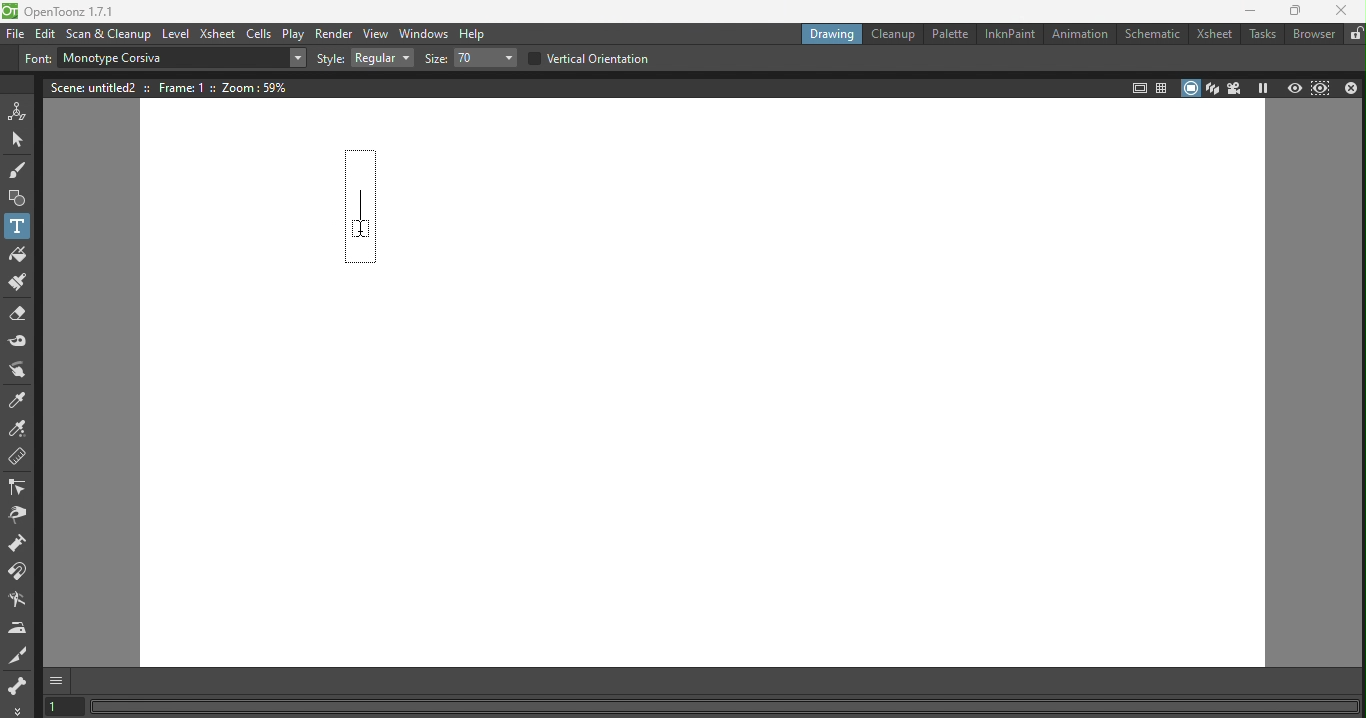 This screenshot has width=1366, height=718. Describe the element at coordinates (1213, 35) in the screenshot. I see `Xsheet` at that location.